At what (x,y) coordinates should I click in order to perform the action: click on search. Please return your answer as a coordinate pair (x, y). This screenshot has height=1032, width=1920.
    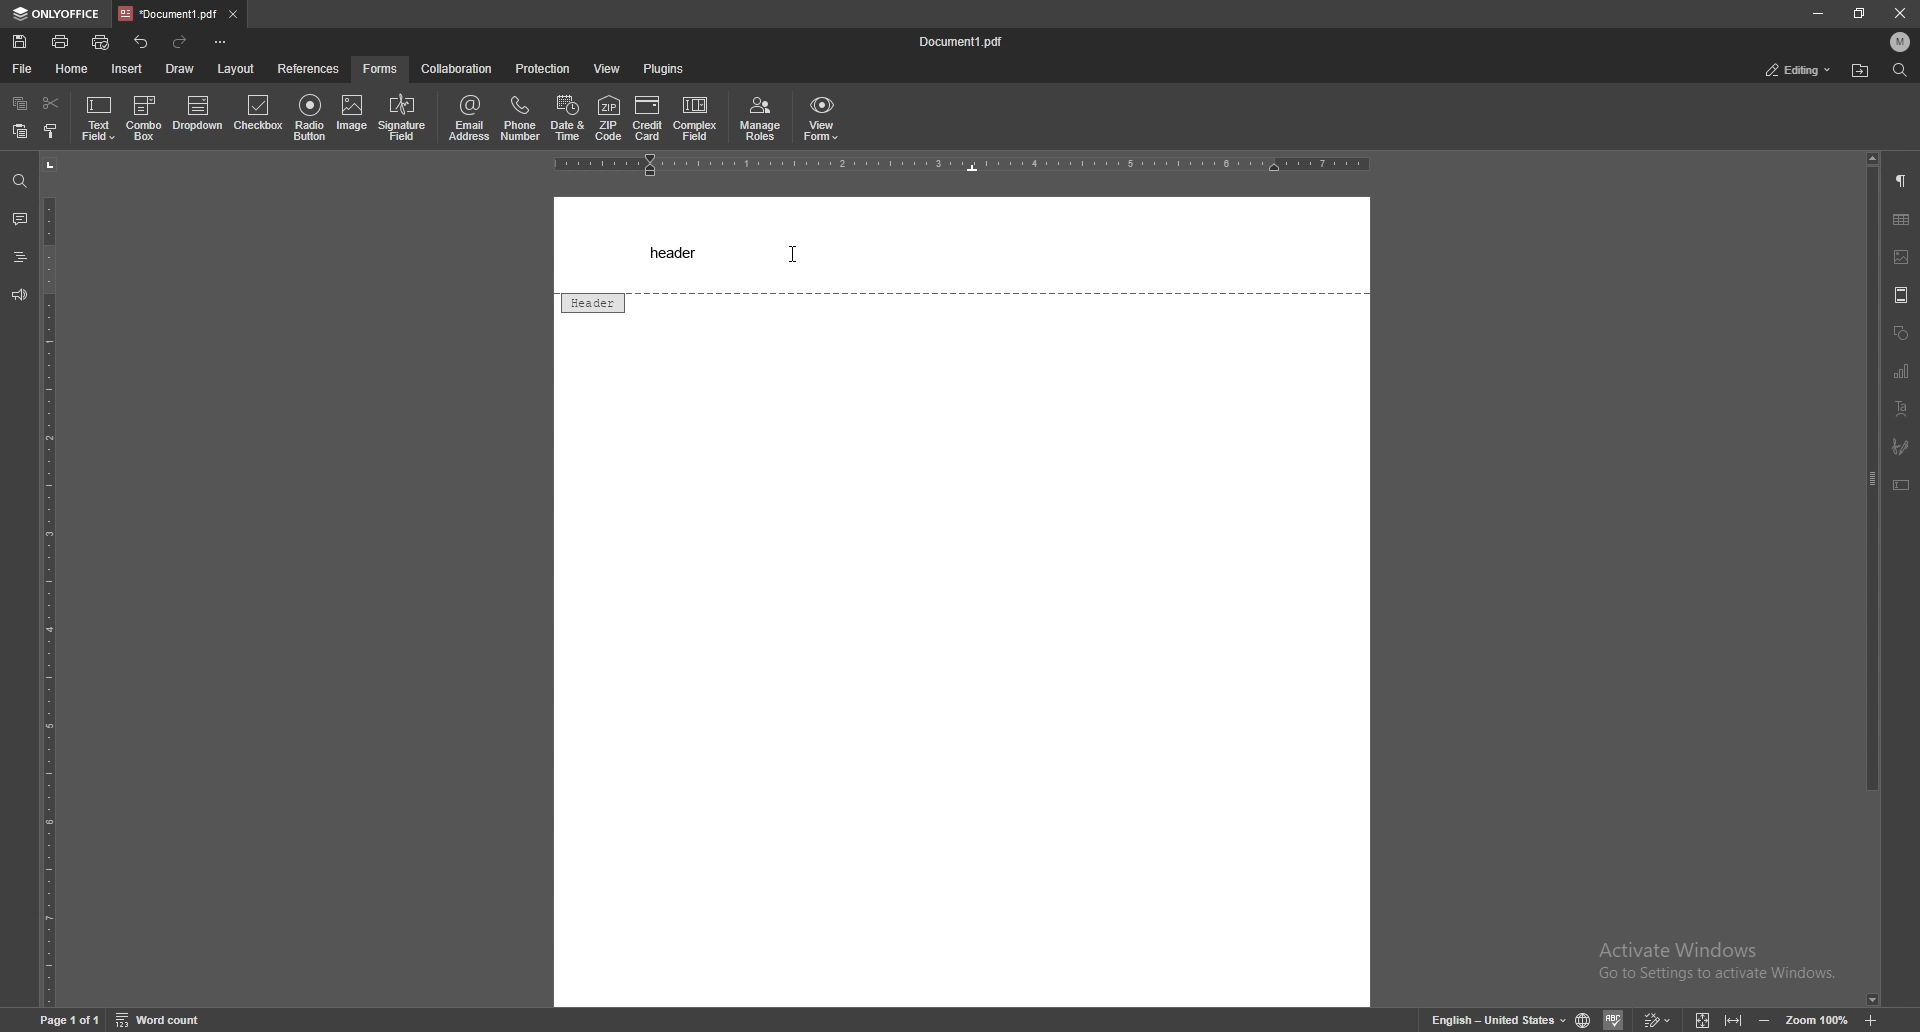
    Looking at the image, I should click on (18, 181).